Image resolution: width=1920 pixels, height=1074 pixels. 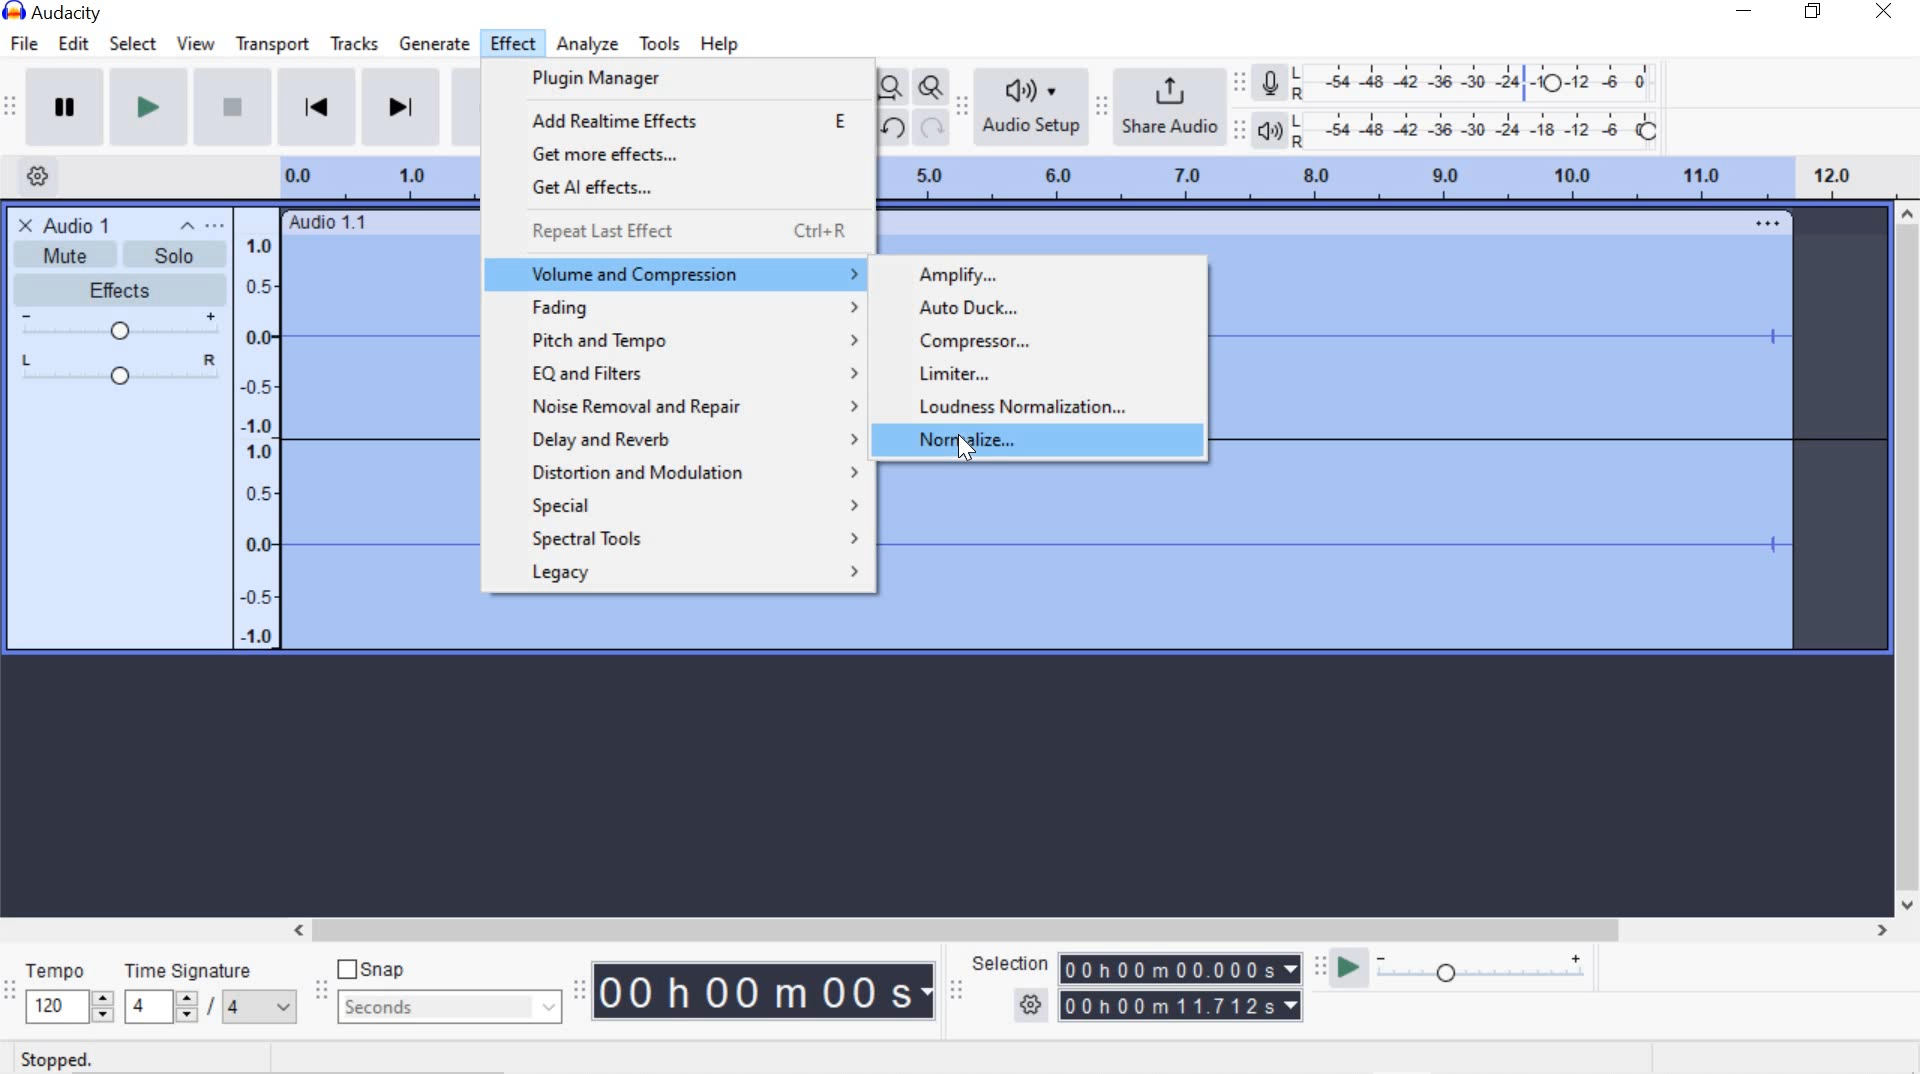 I want to click on Select or Deselect Track, so click(x=119, y=524).